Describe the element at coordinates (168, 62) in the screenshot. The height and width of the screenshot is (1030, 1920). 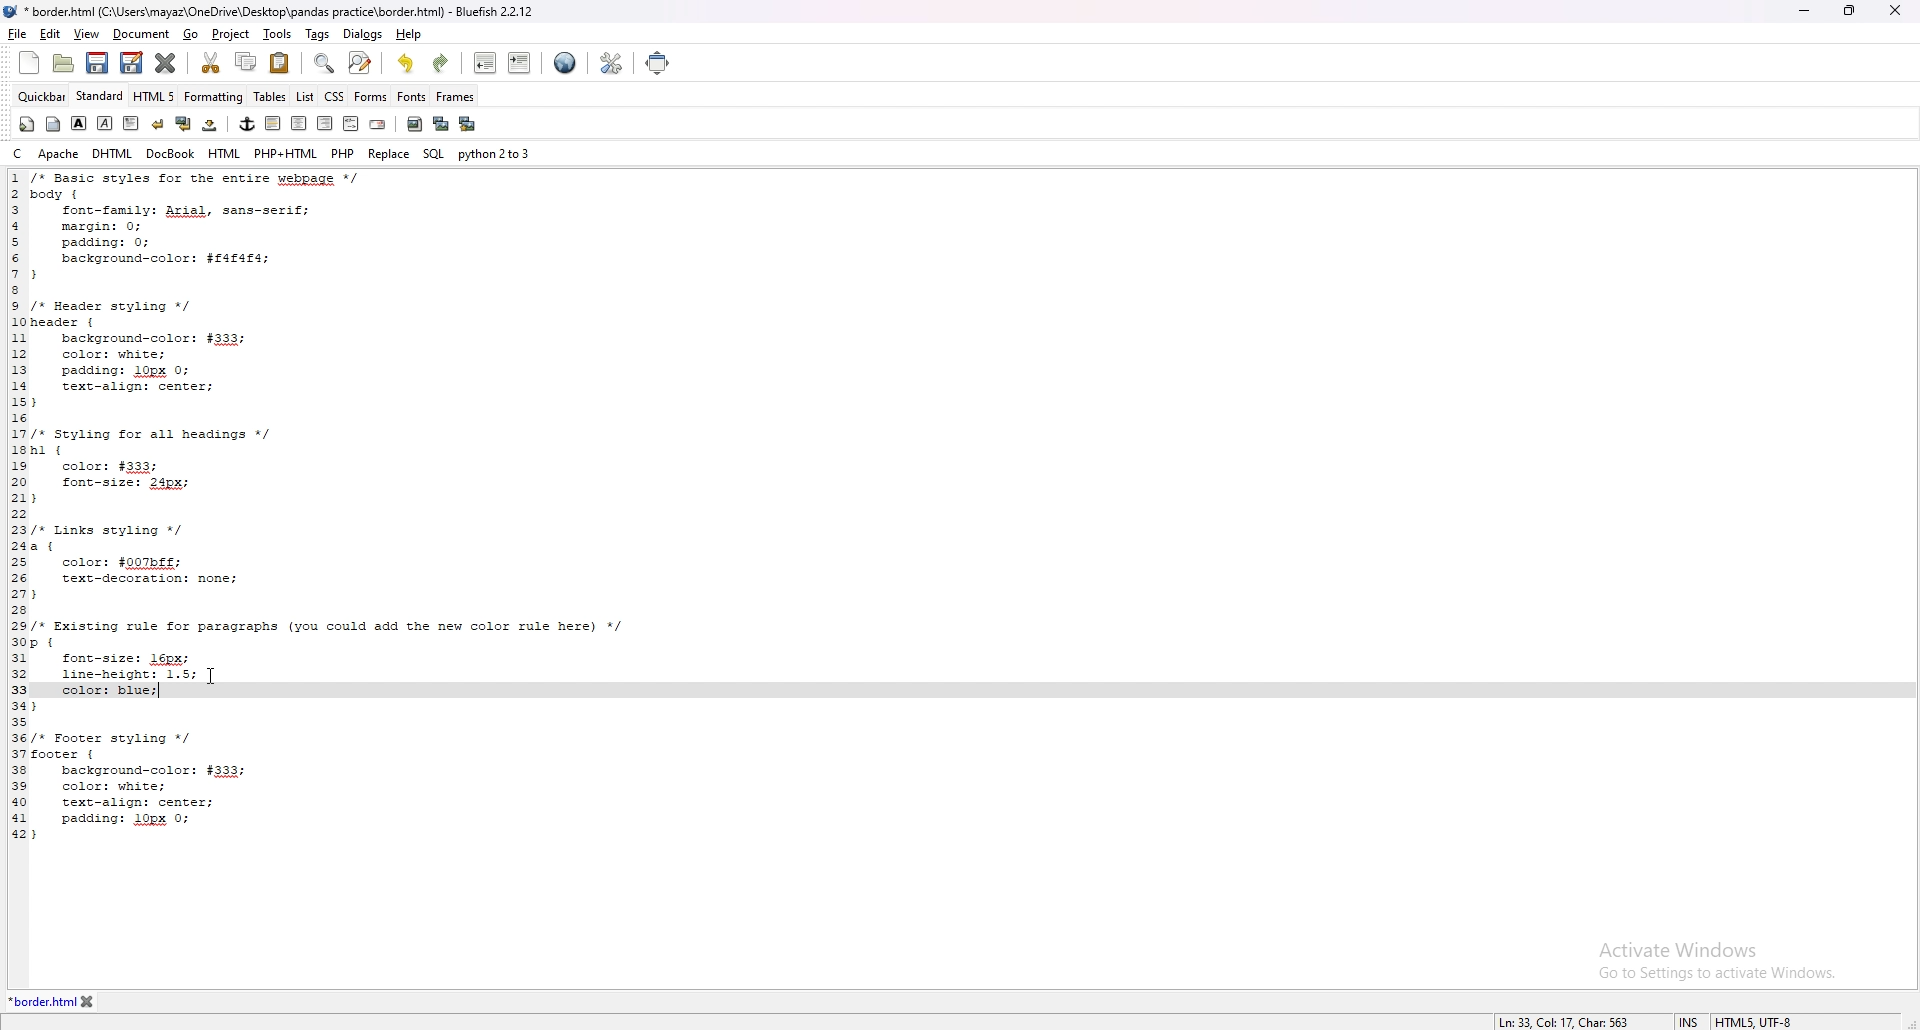
I see `close current tab` at that location.